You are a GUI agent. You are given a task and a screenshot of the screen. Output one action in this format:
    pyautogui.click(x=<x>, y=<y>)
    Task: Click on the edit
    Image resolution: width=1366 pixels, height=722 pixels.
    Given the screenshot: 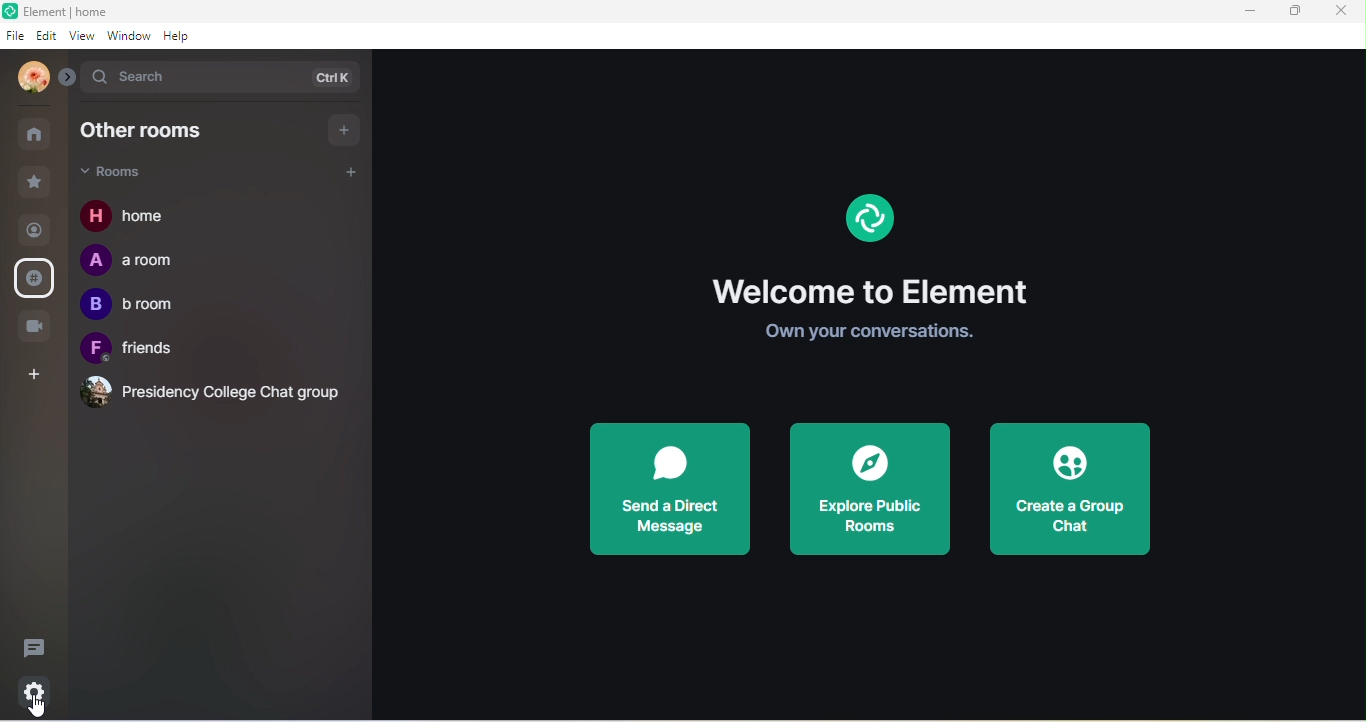 What is the action you would take?
    pyautogui.click(x=46, y=37)
    